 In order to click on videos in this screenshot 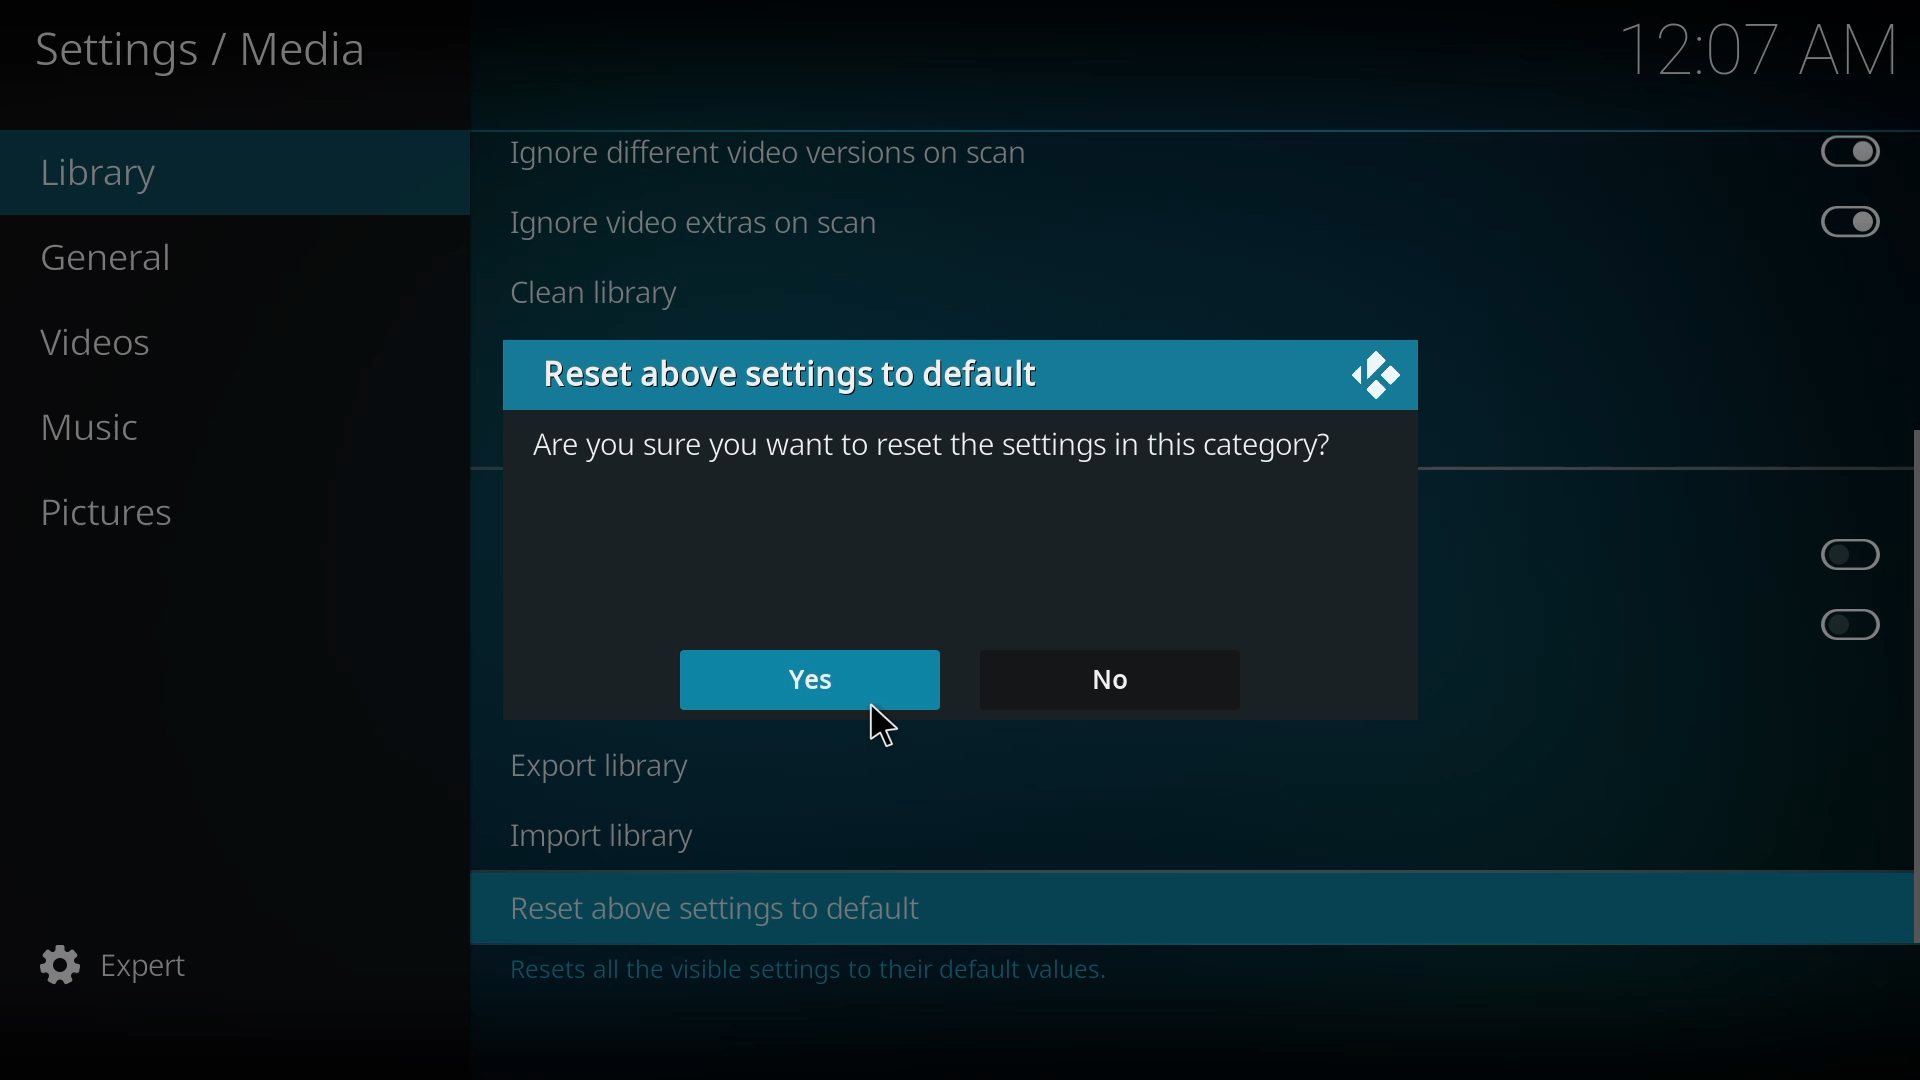, I will do `click(100, 346)`.